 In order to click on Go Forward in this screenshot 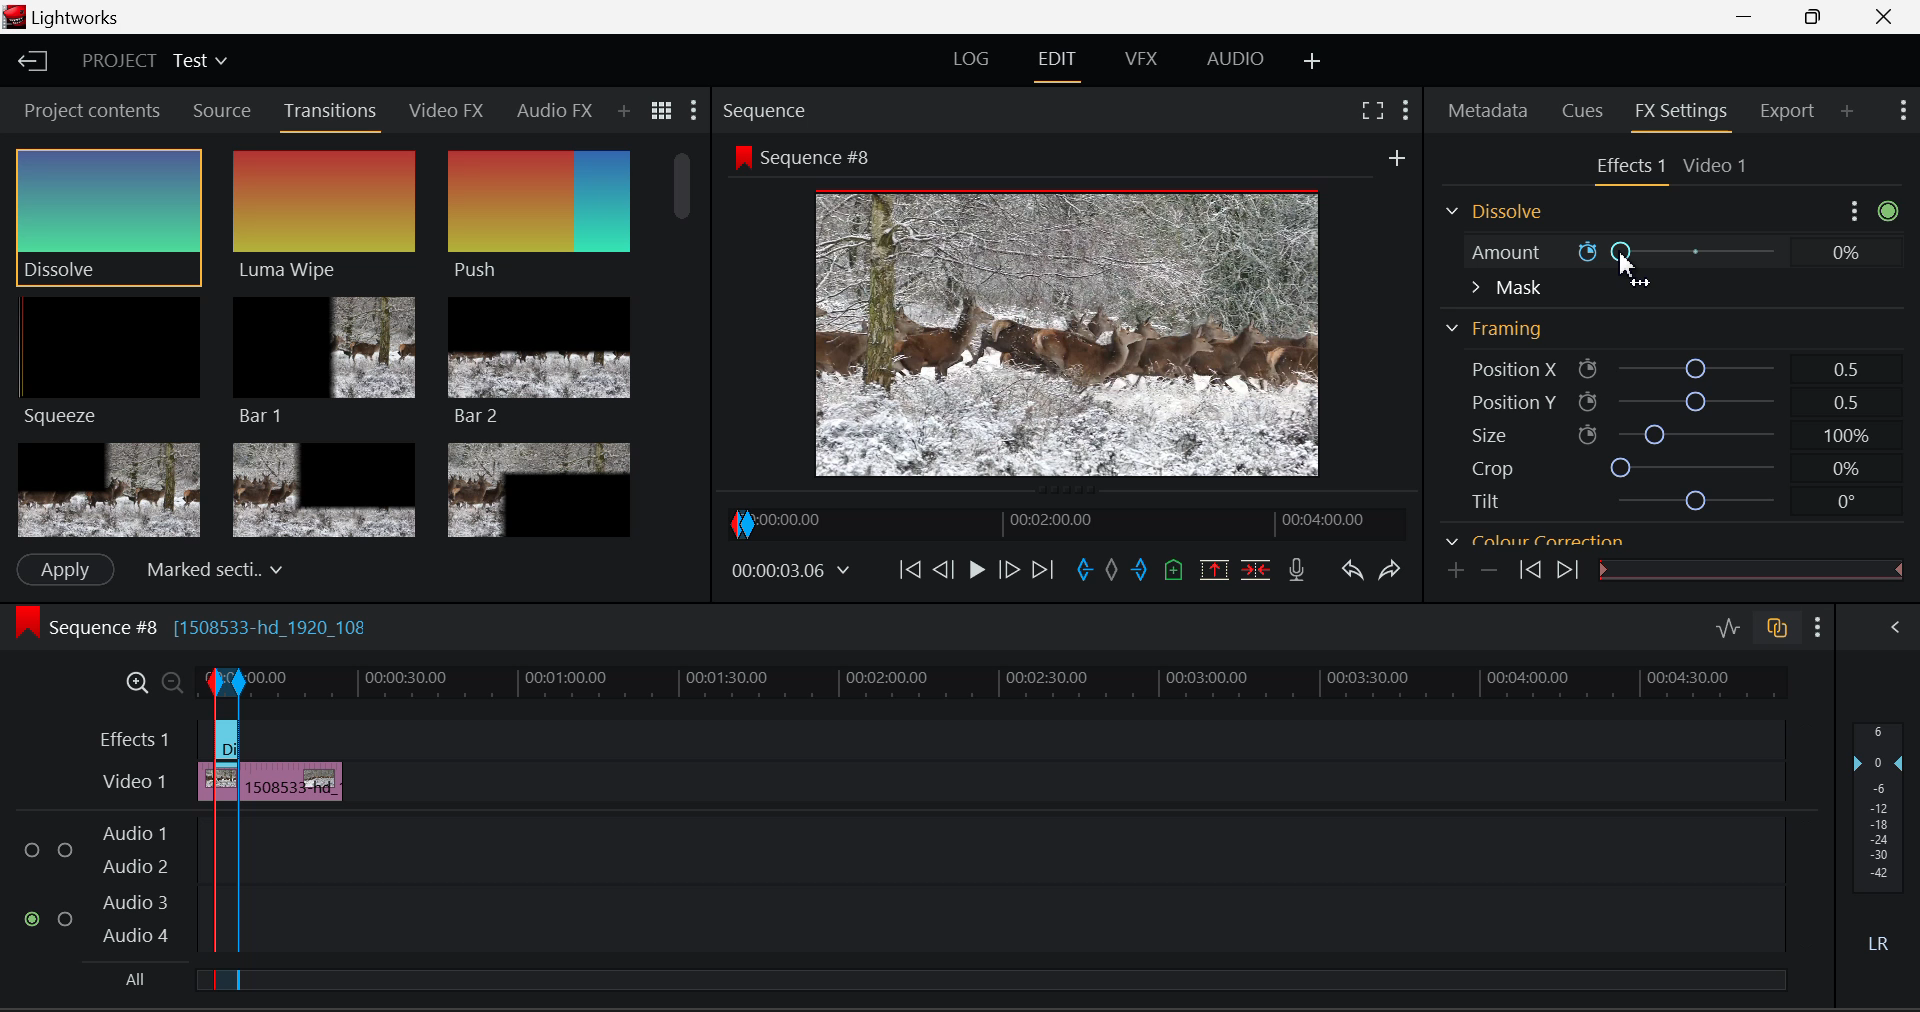, I will do `click(1010, 572)`.